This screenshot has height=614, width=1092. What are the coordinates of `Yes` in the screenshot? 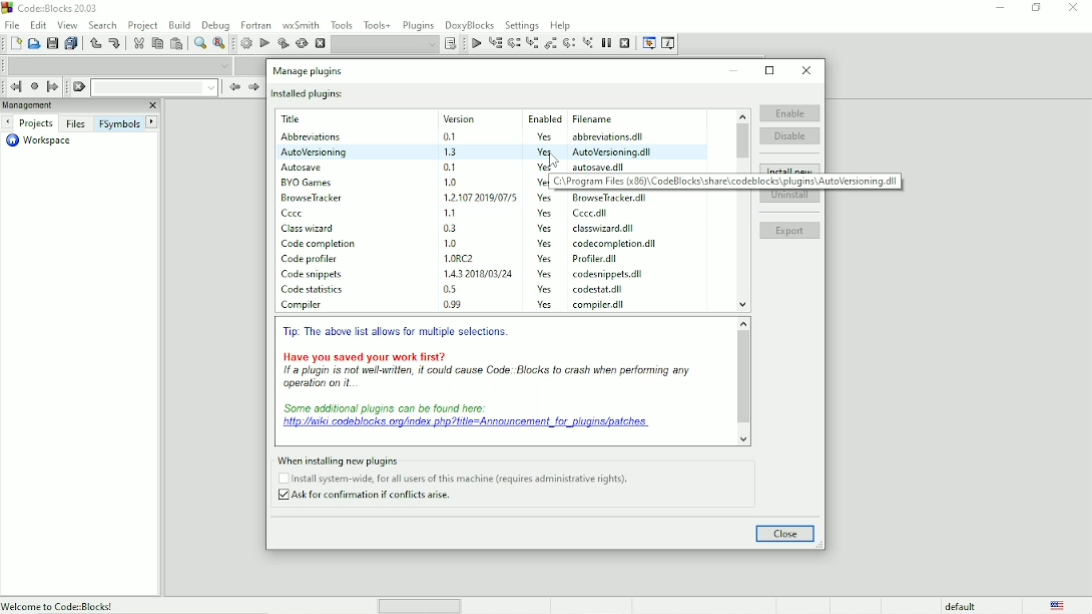 It's located at (547, 214).